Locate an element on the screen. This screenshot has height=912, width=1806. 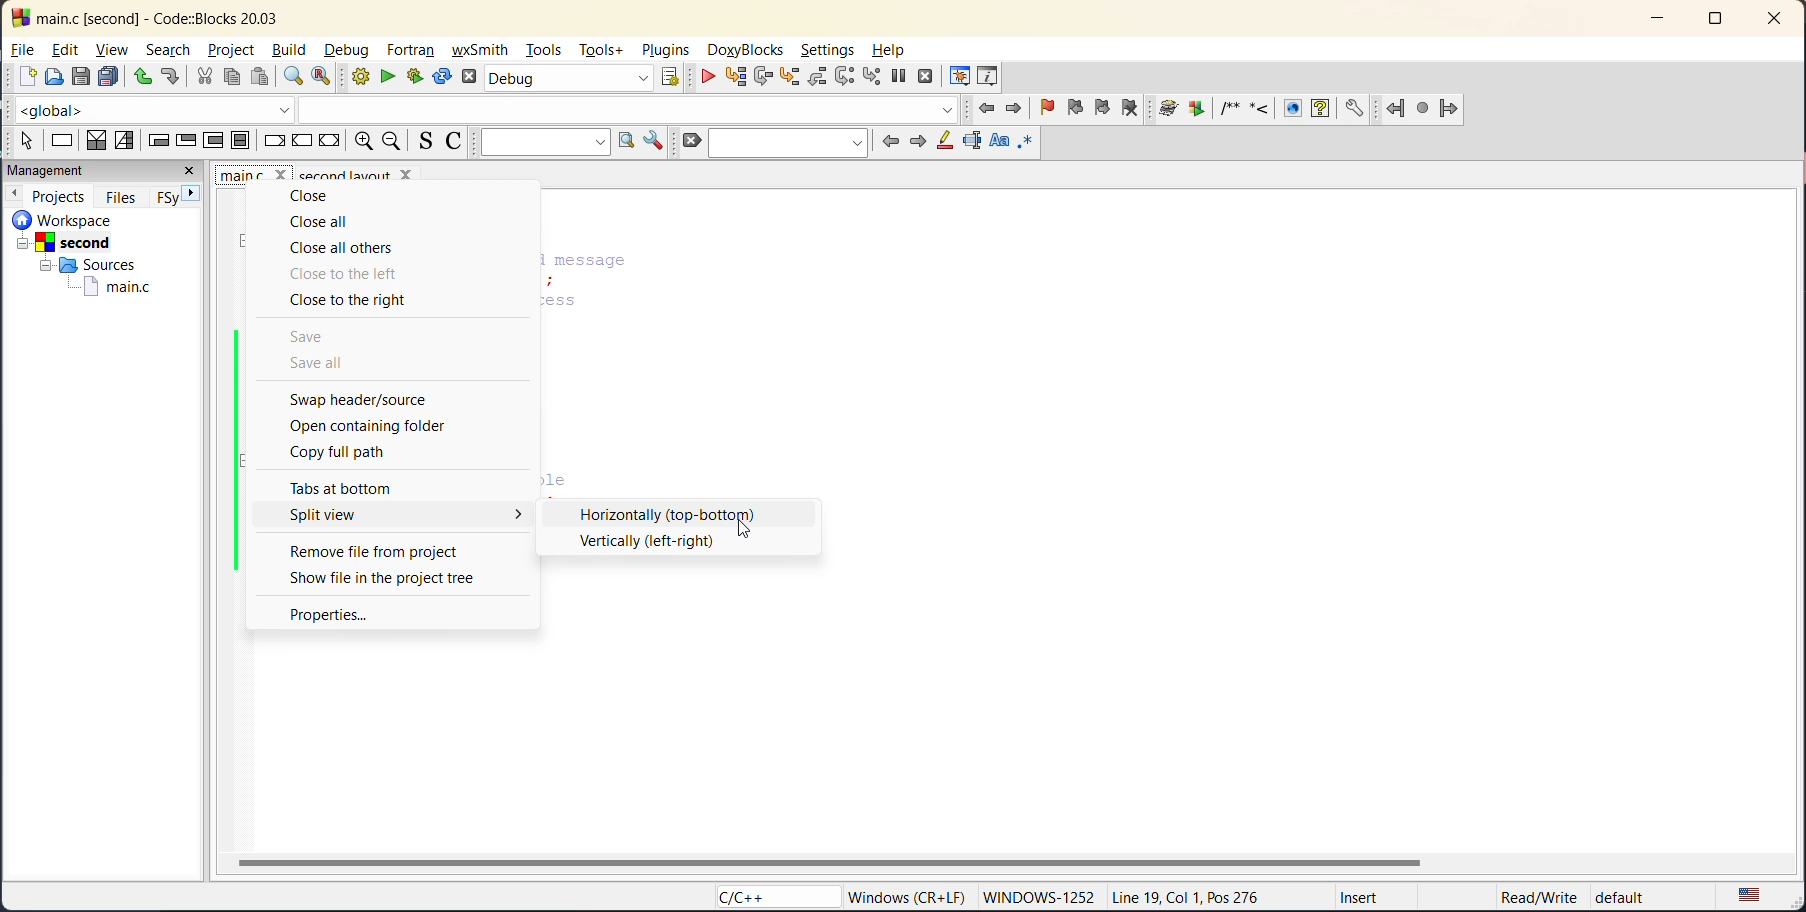
metadata is located at coordinates (907, 896).